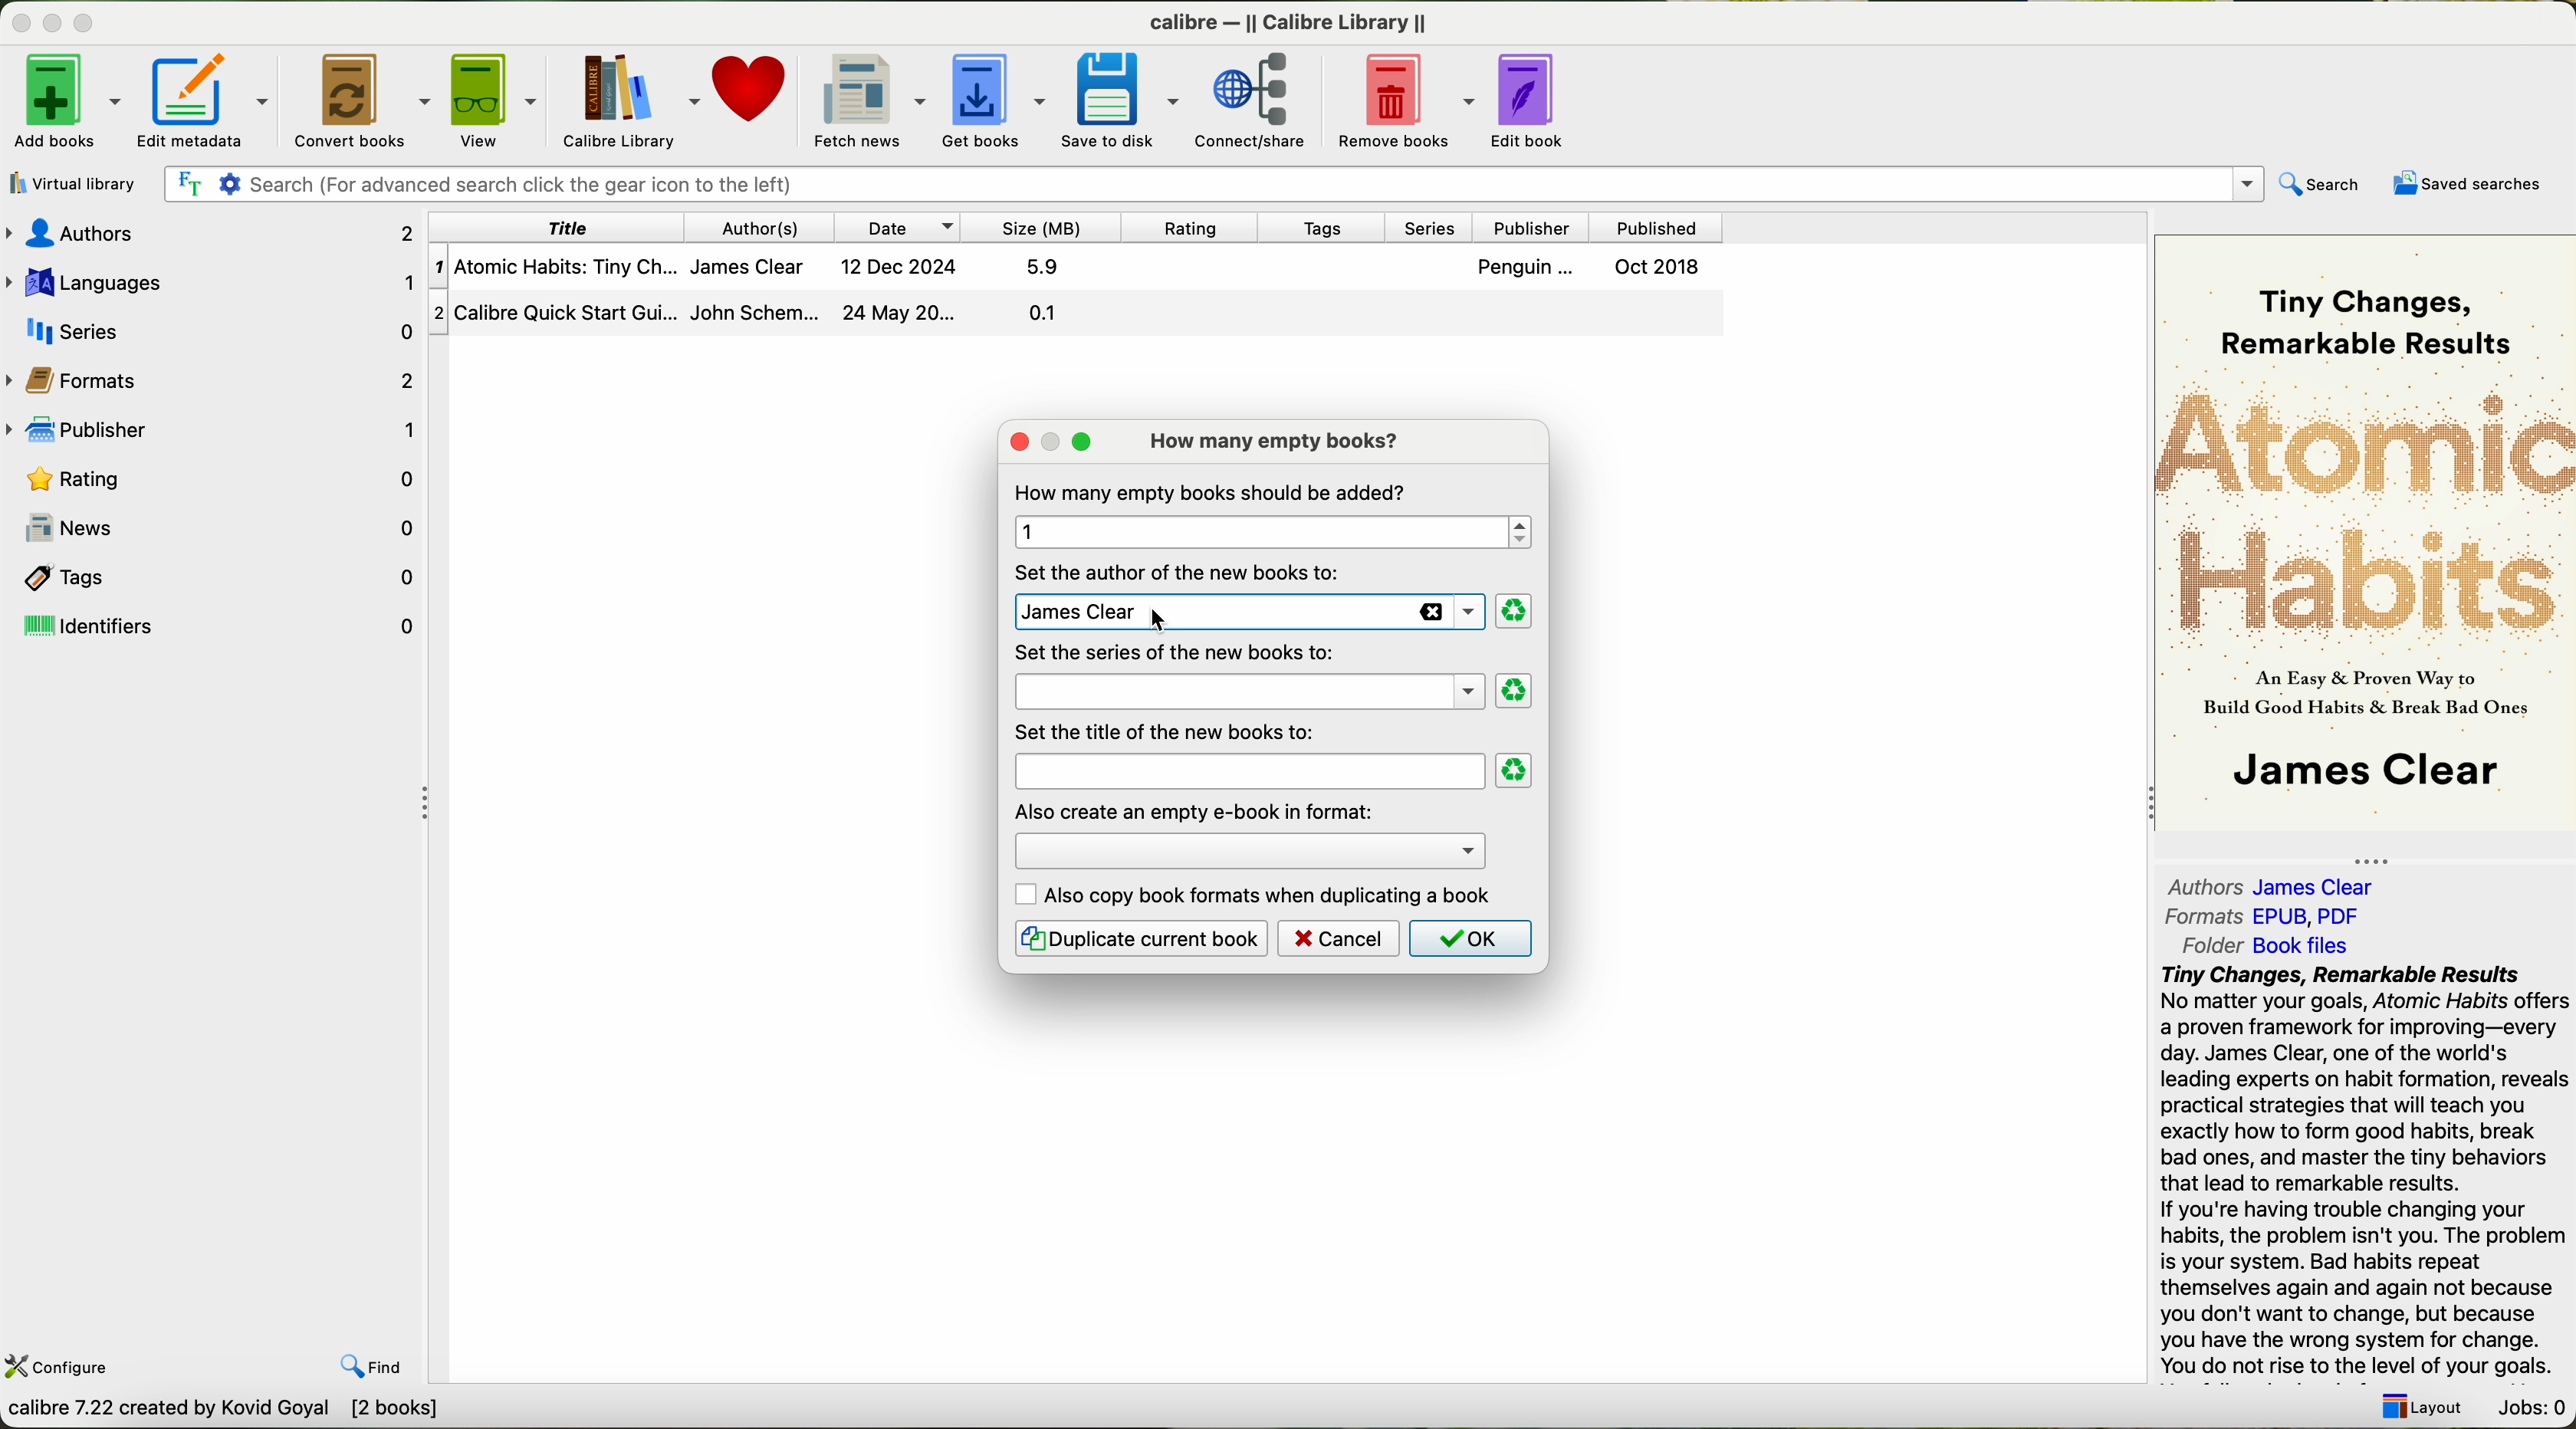 The height and width of the screenshot is (1429, 2576). What do you see at coordinates (1083, 443) in the screenshot?
I see `maximize` at bounding box center [1083, 443].